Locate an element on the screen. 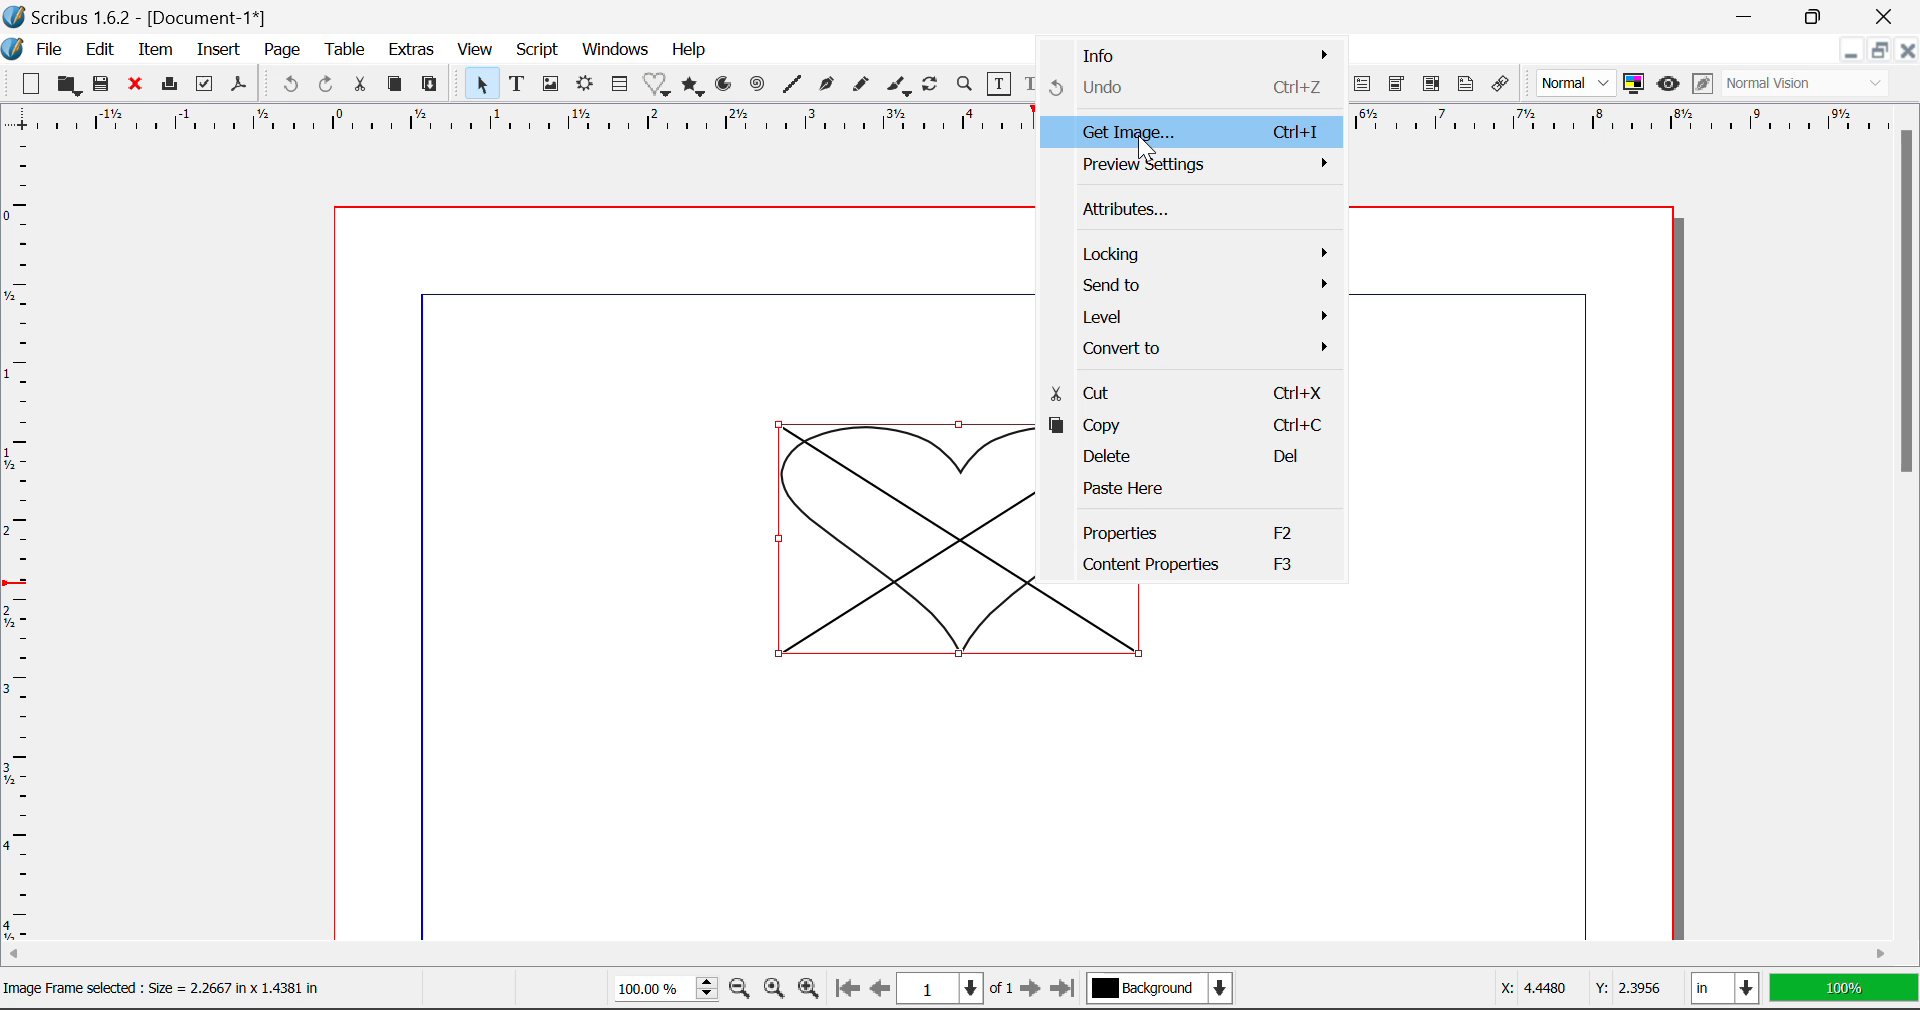  Level is located at coordinates (1196, 315).